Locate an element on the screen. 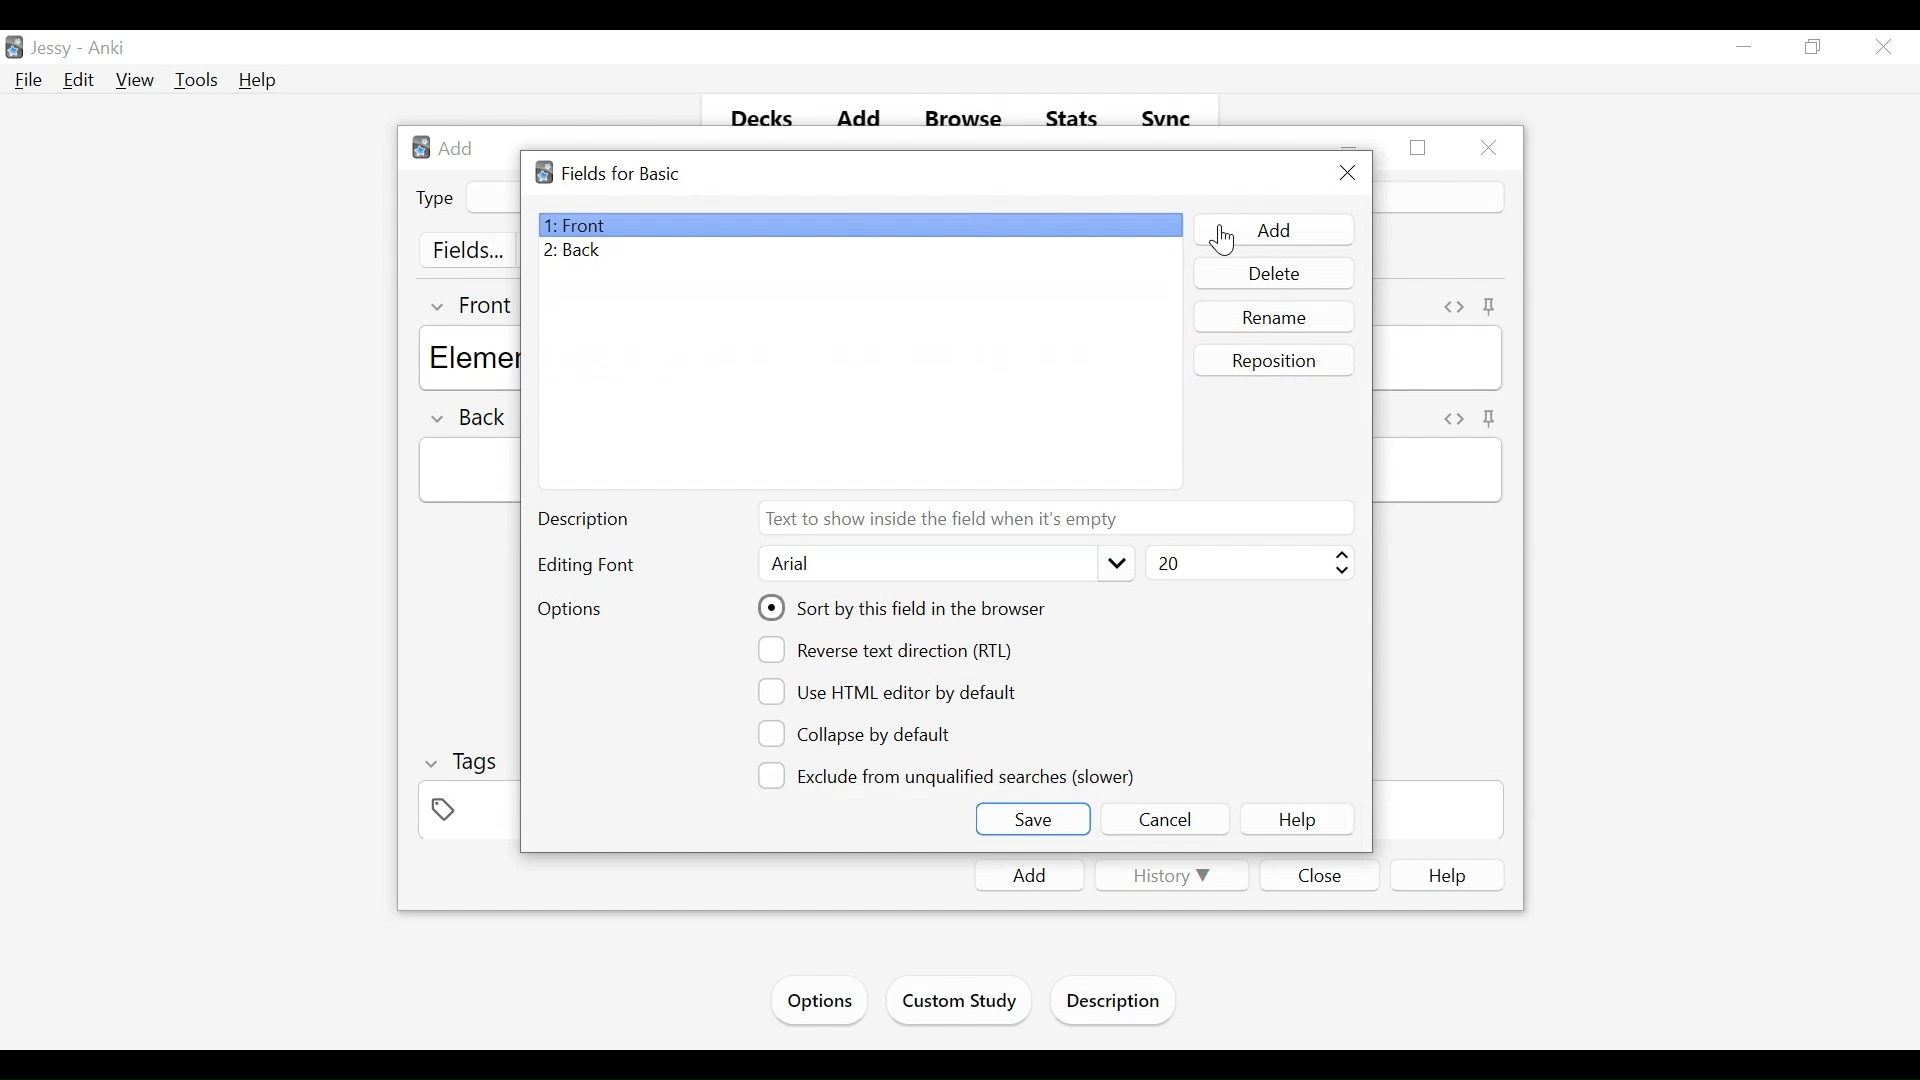 The image size is (1920, 1080). Cancel is located at coordinates (1166, 820).